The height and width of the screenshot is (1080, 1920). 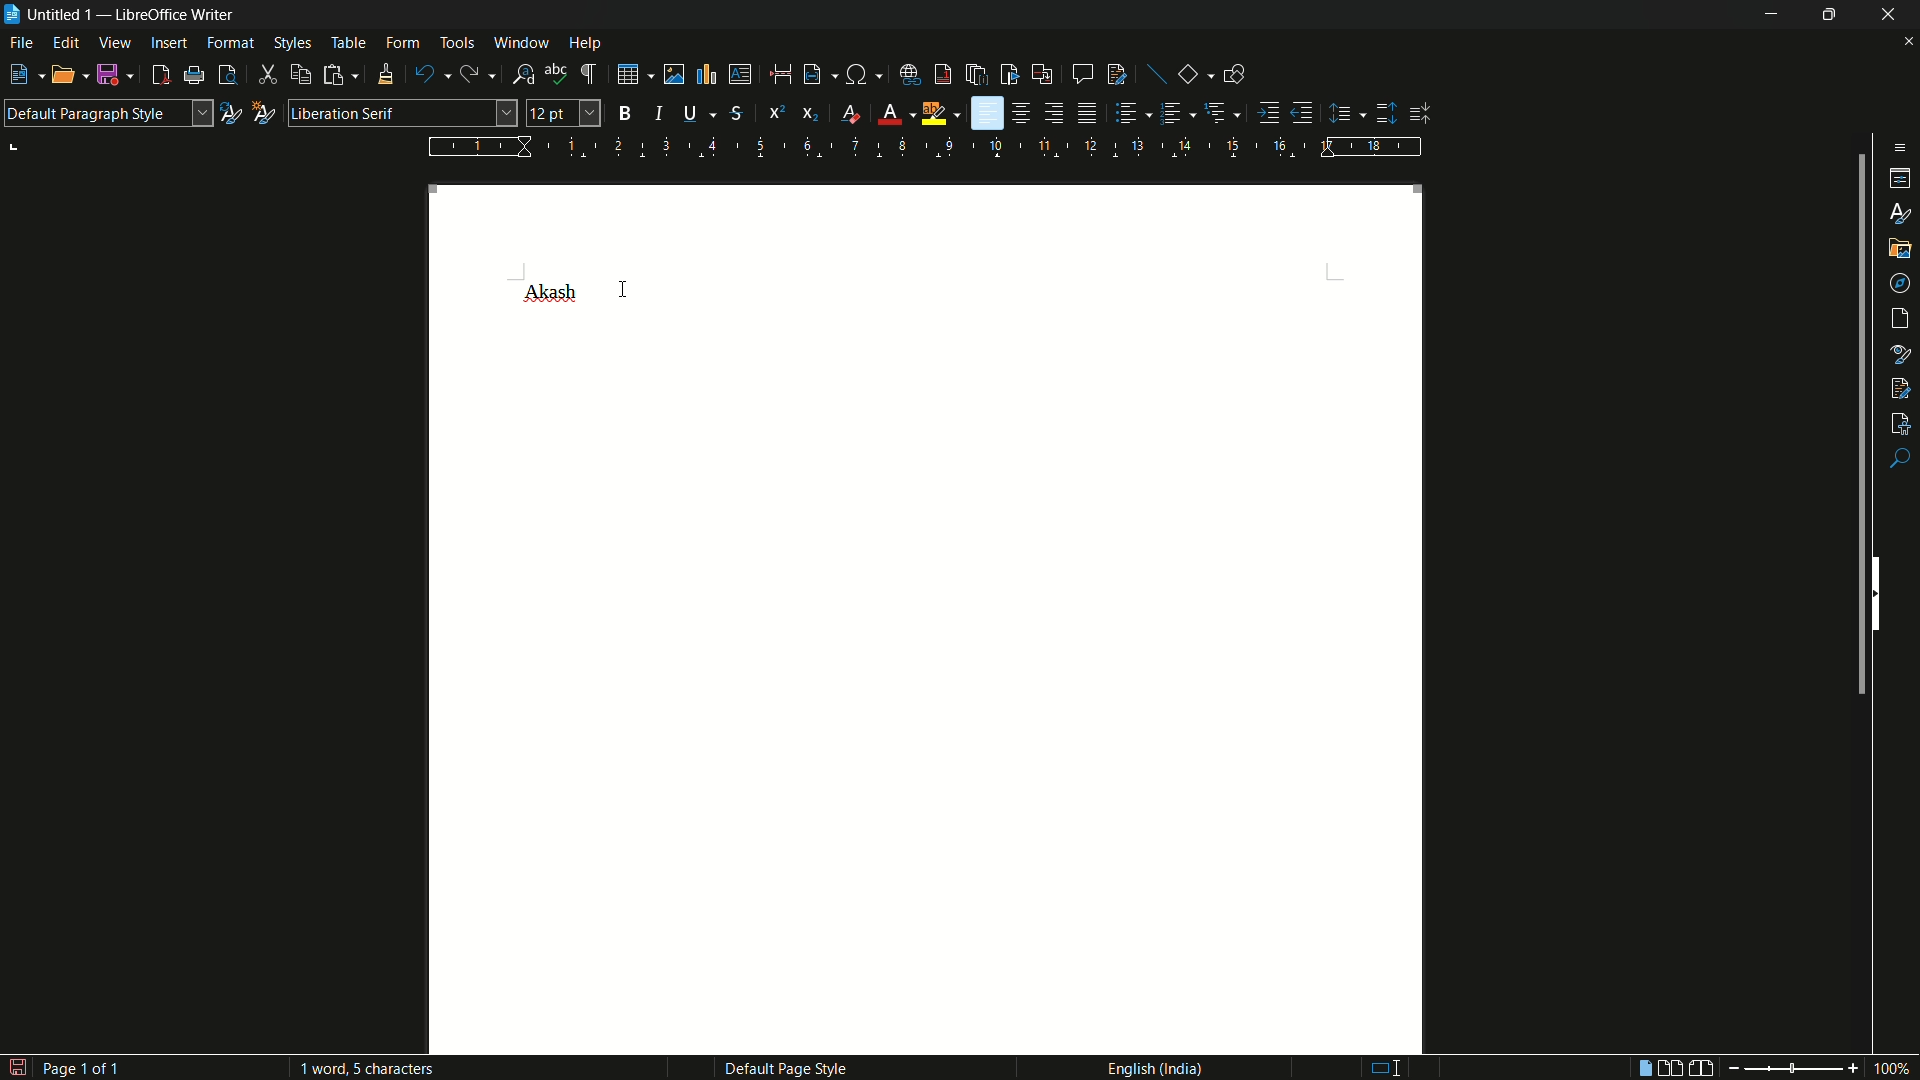 I want to click on styles, so click(x=1902, y=212).